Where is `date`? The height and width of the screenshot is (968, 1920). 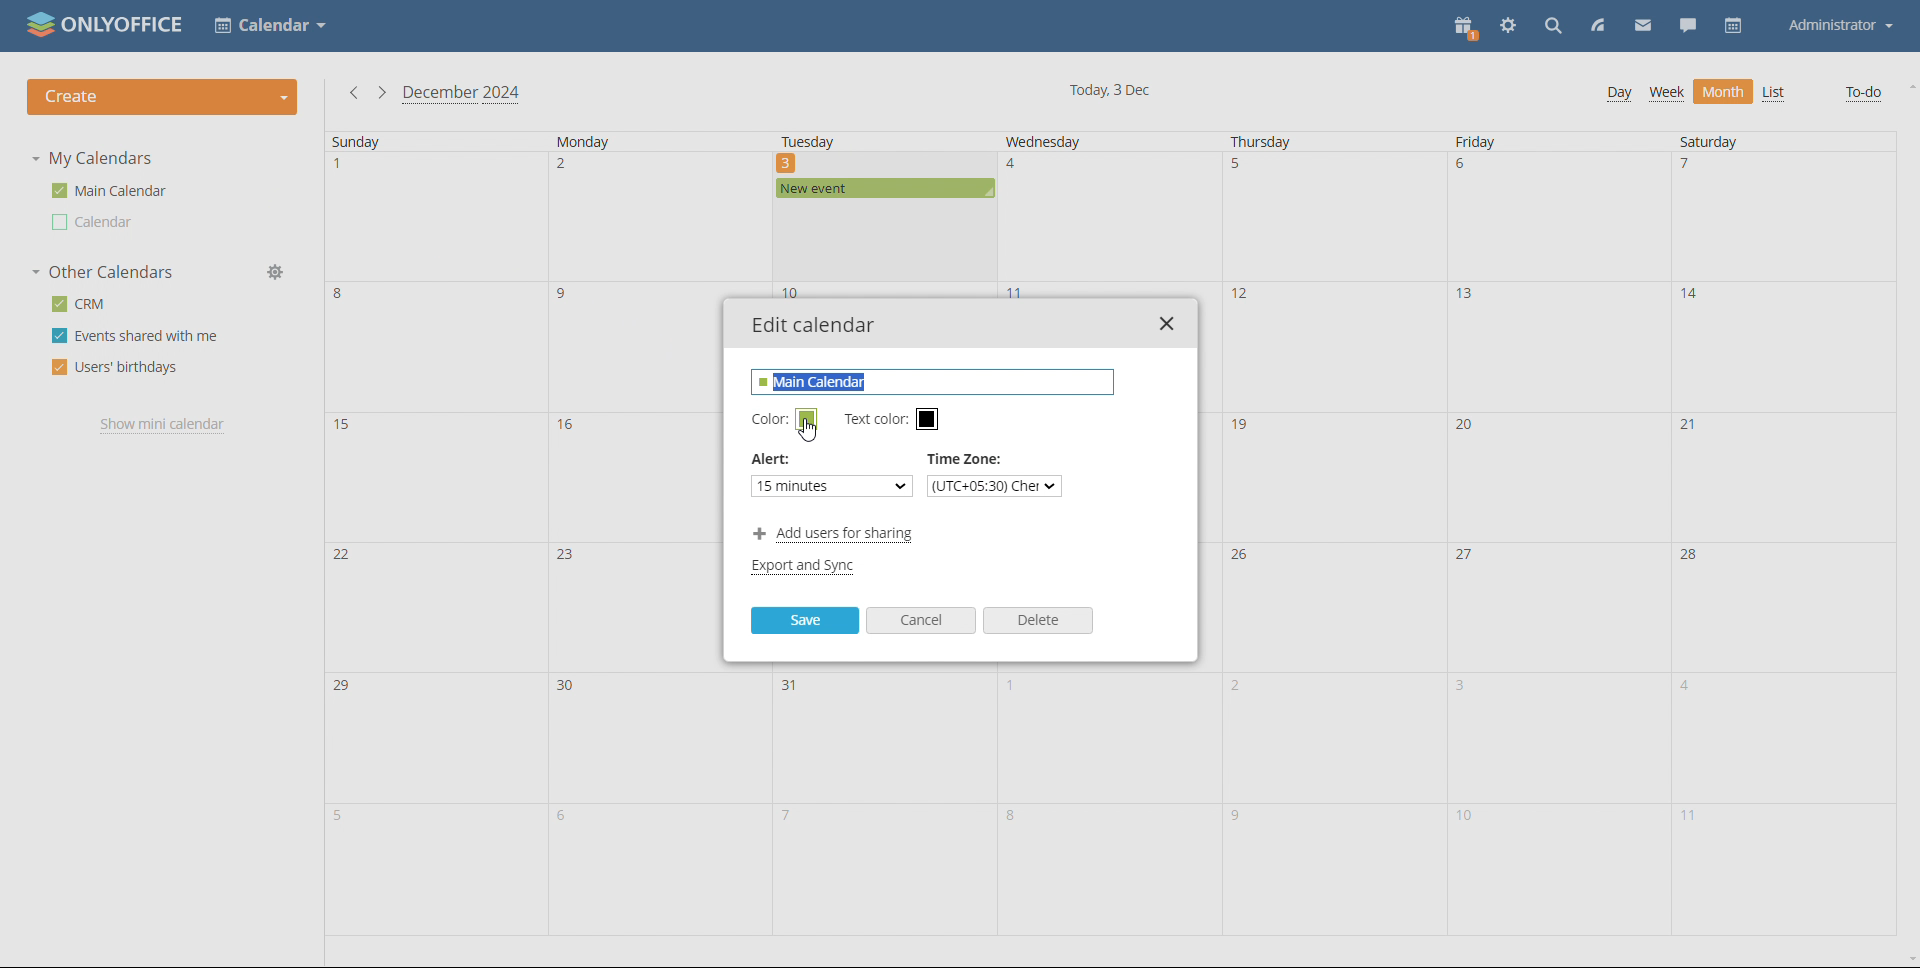 date is located at coordinates (1783, 737).